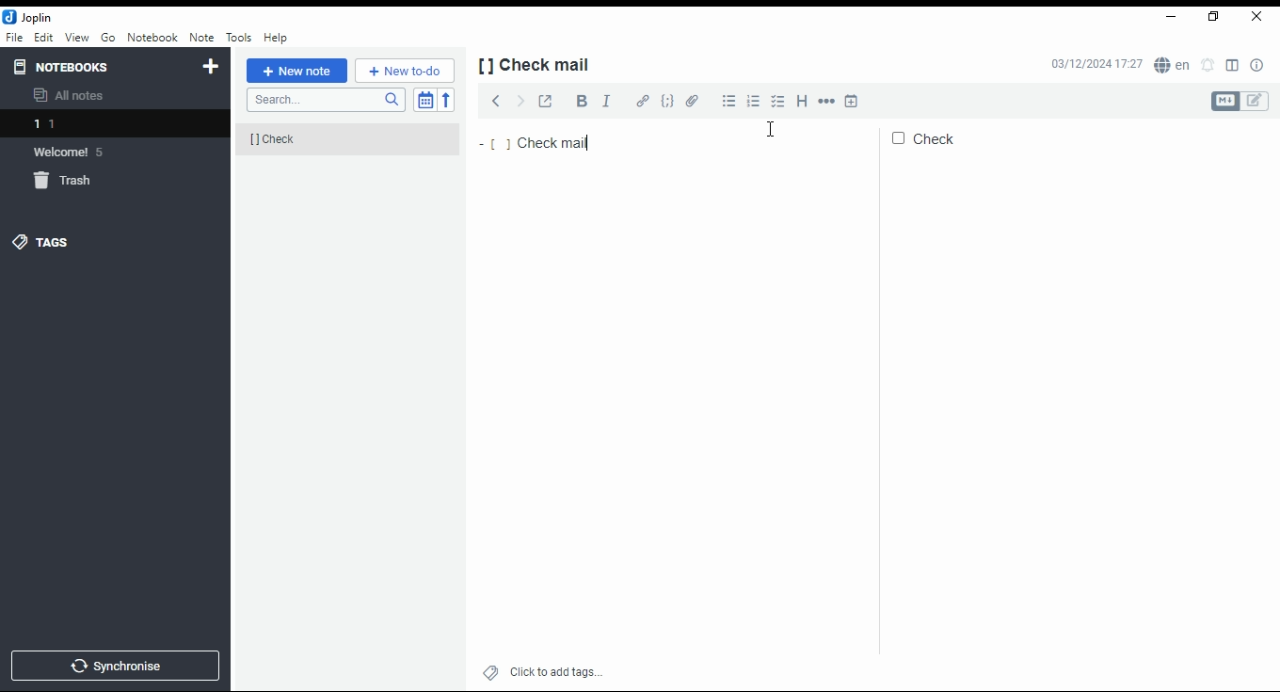  I want to click on spell checker, so click(1175, 67).